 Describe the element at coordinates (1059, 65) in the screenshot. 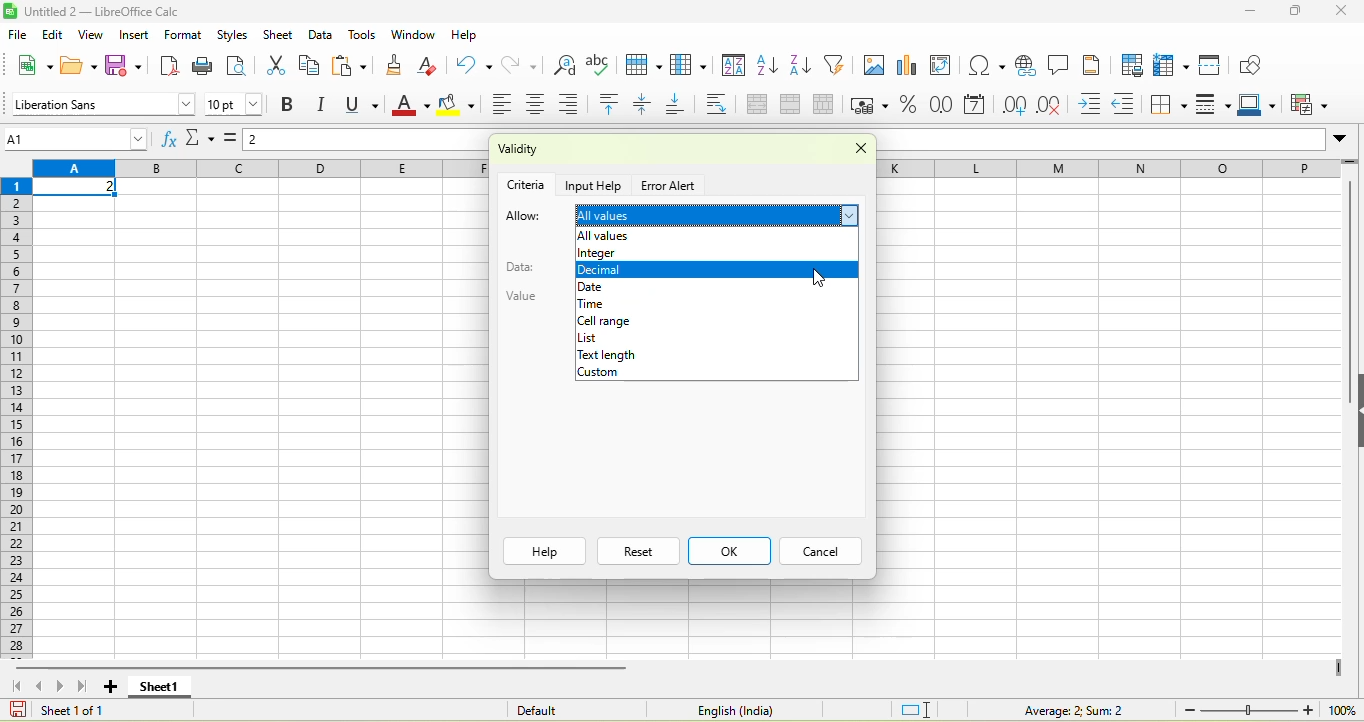

I see `comment` at that location.